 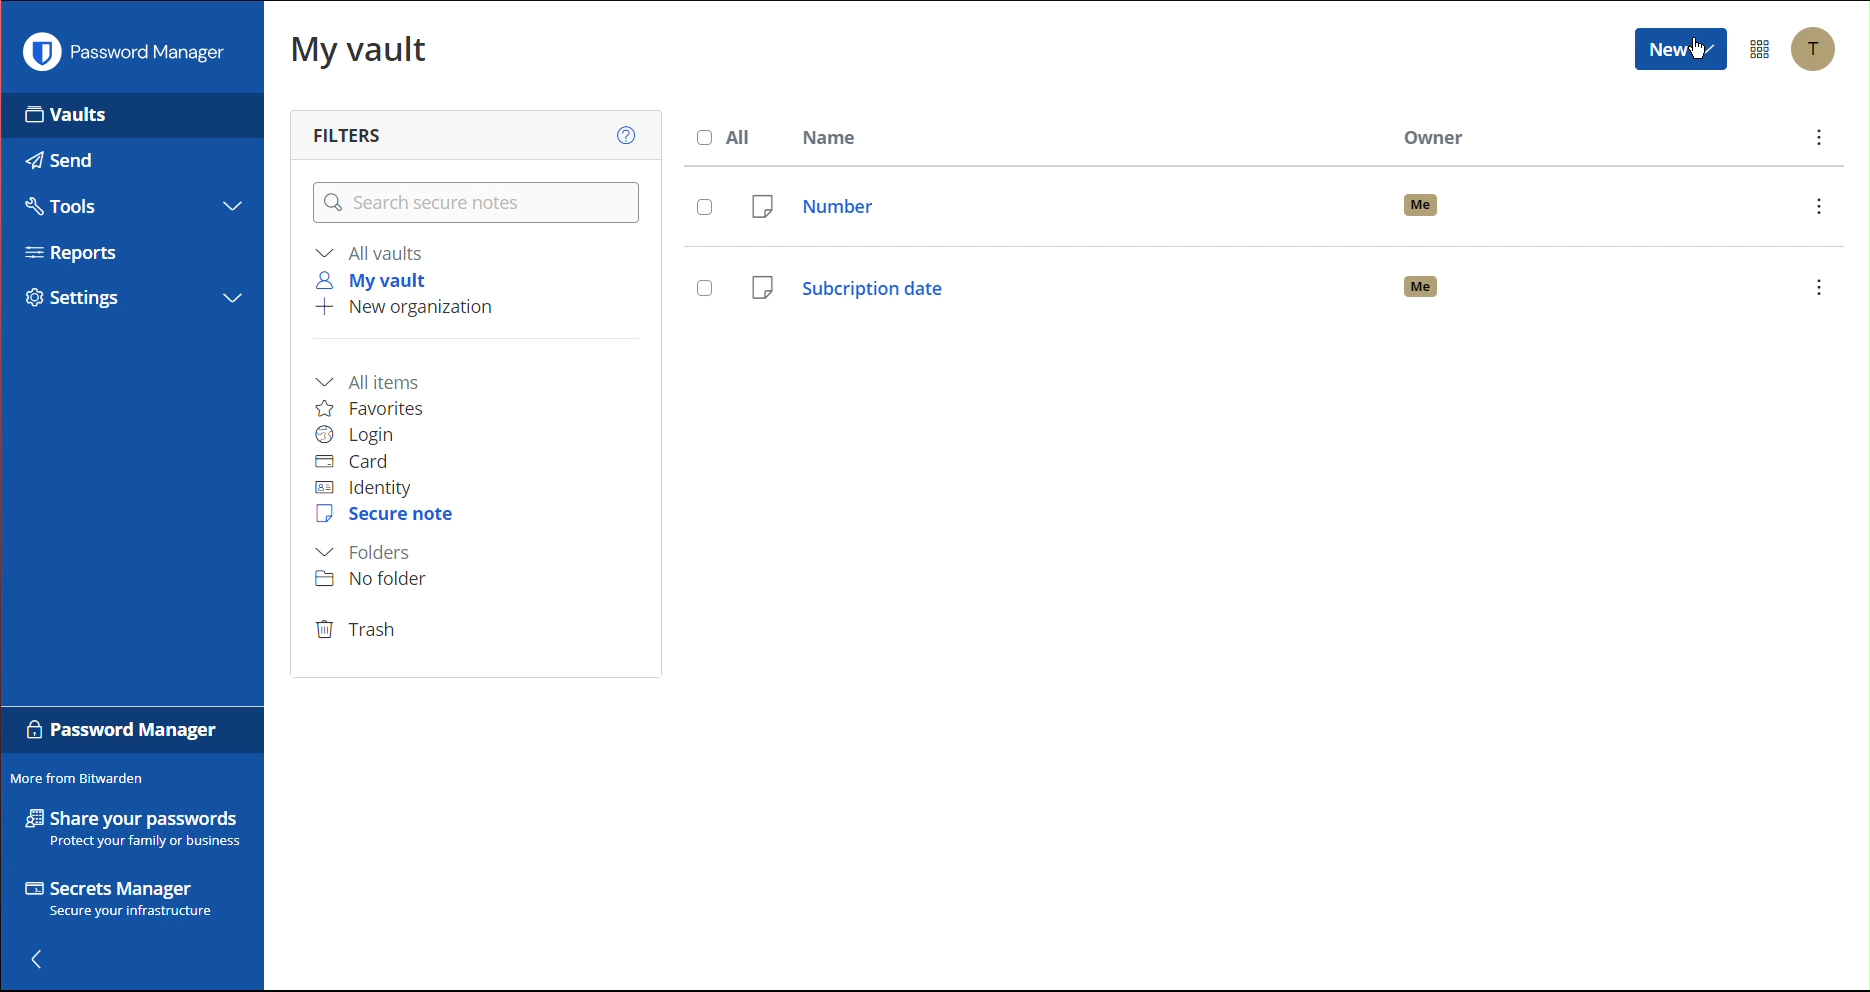 What do you see at coordinates (363, 465) in the screenshot?
I see `Card` at bounding box center [363, 465].